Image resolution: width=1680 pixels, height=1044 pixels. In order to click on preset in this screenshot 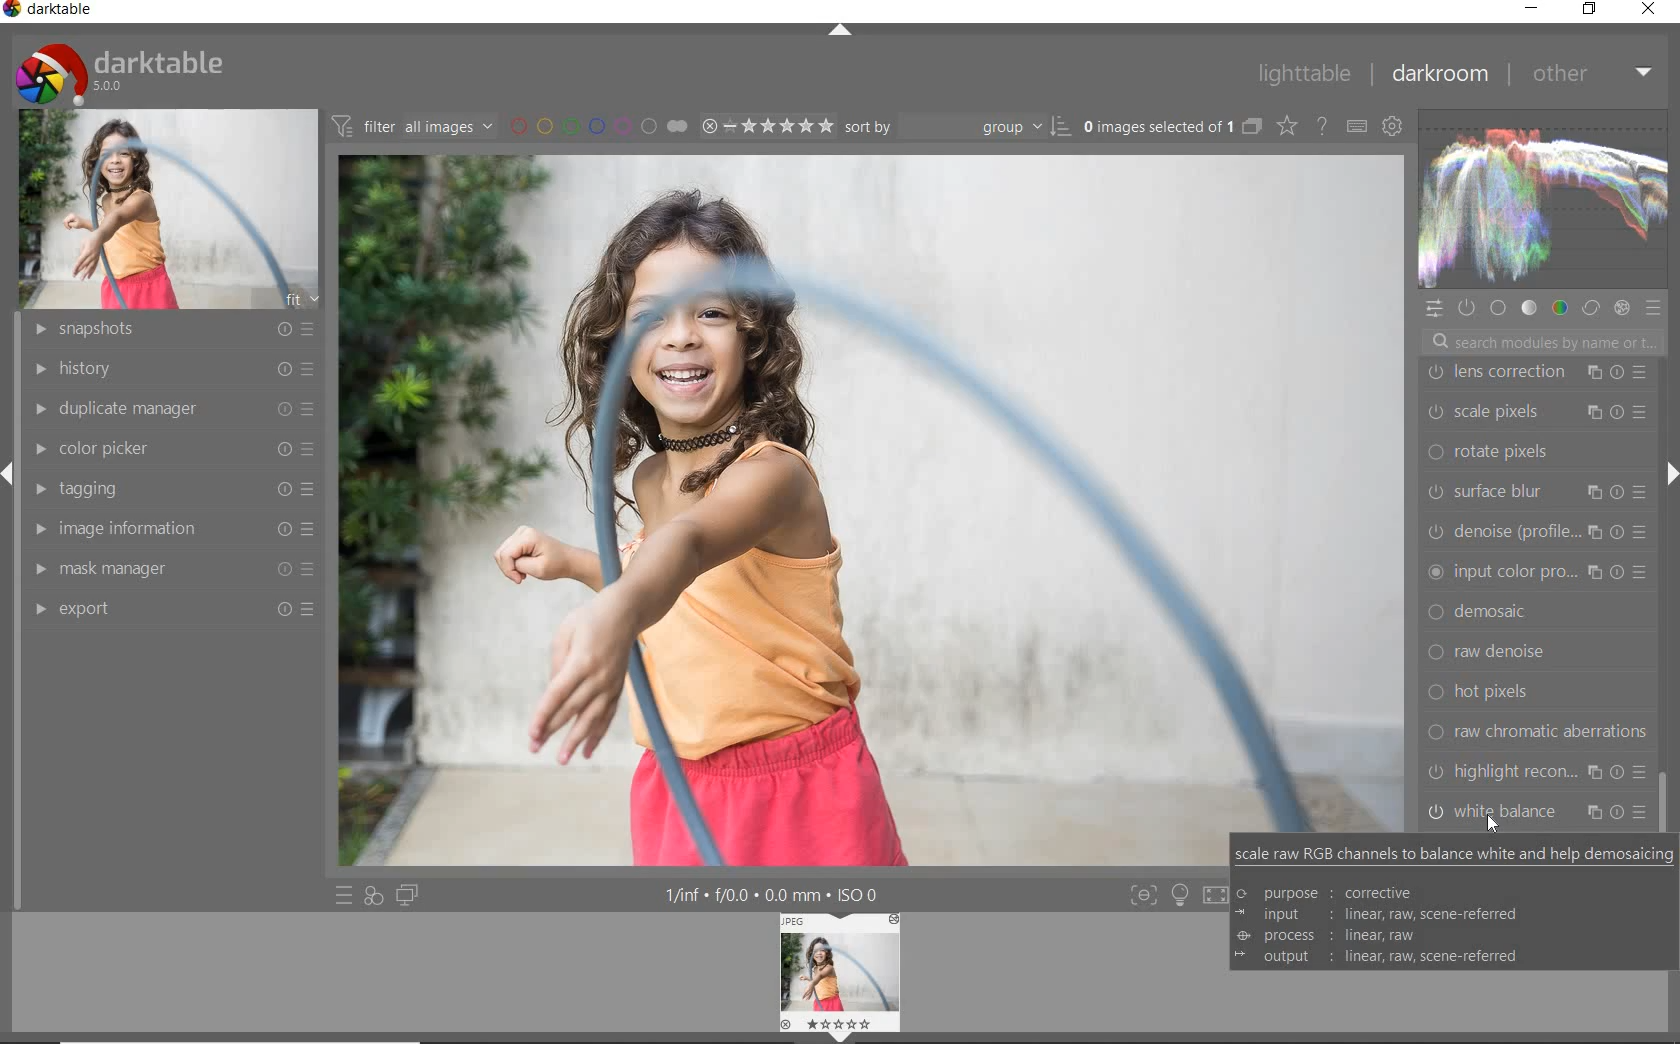, I will do `click(1656, 312)`.